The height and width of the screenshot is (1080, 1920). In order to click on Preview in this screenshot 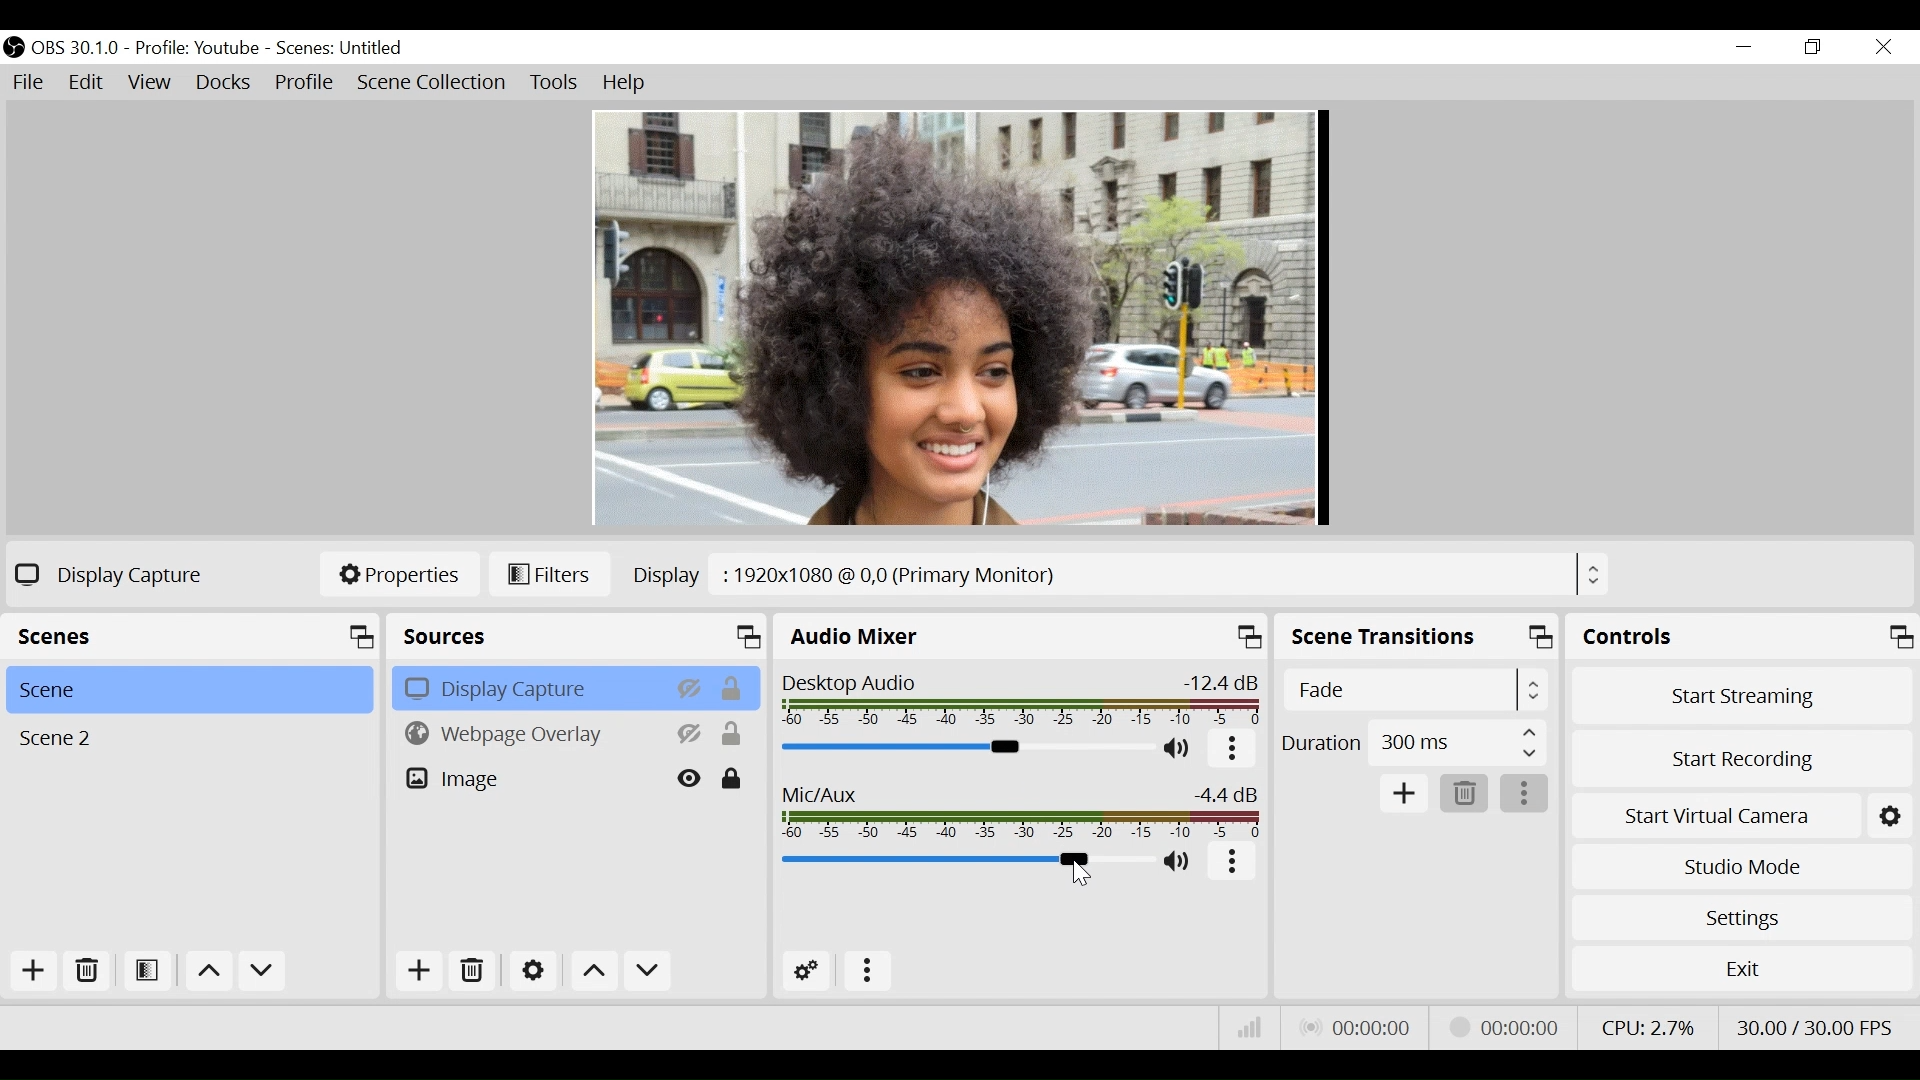, I will do `click(962, 319)`.